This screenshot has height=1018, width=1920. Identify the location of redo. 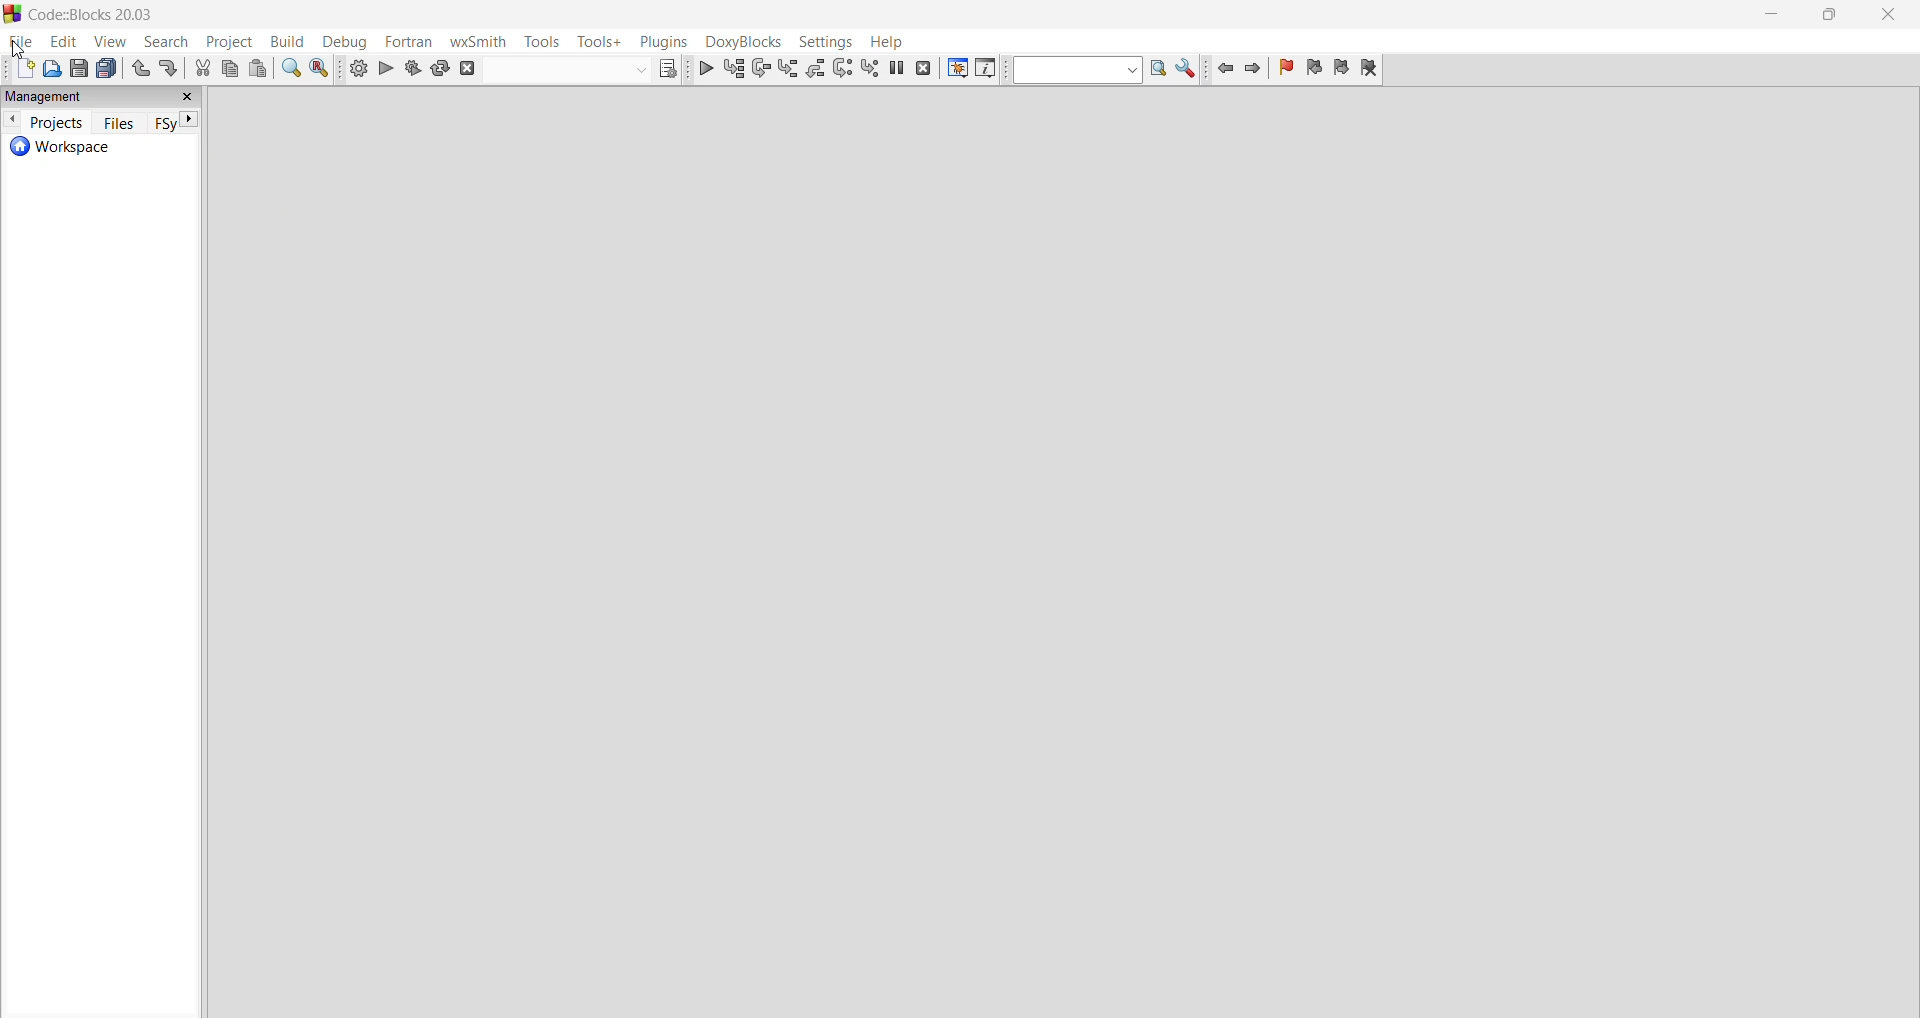
(171, 69).